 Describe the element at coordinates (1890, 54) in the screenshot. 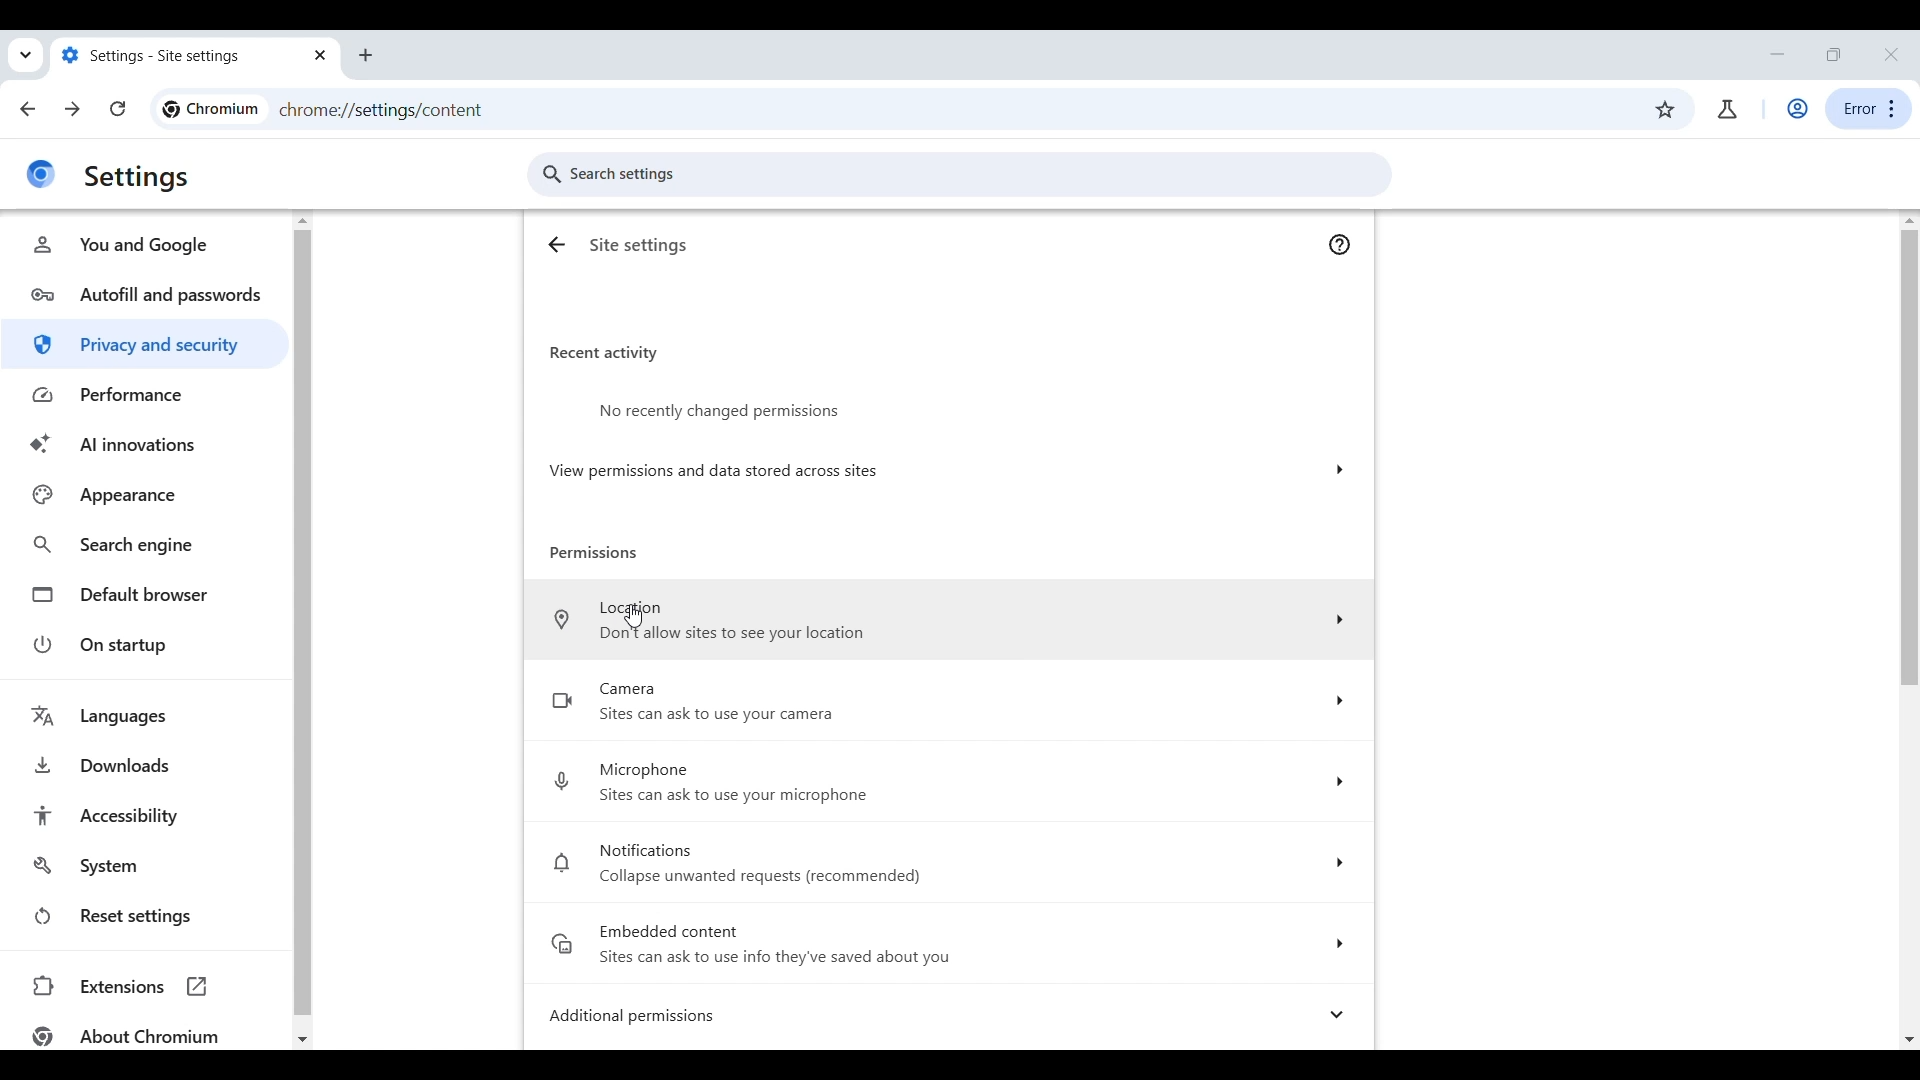

I see `Close ` at that location.